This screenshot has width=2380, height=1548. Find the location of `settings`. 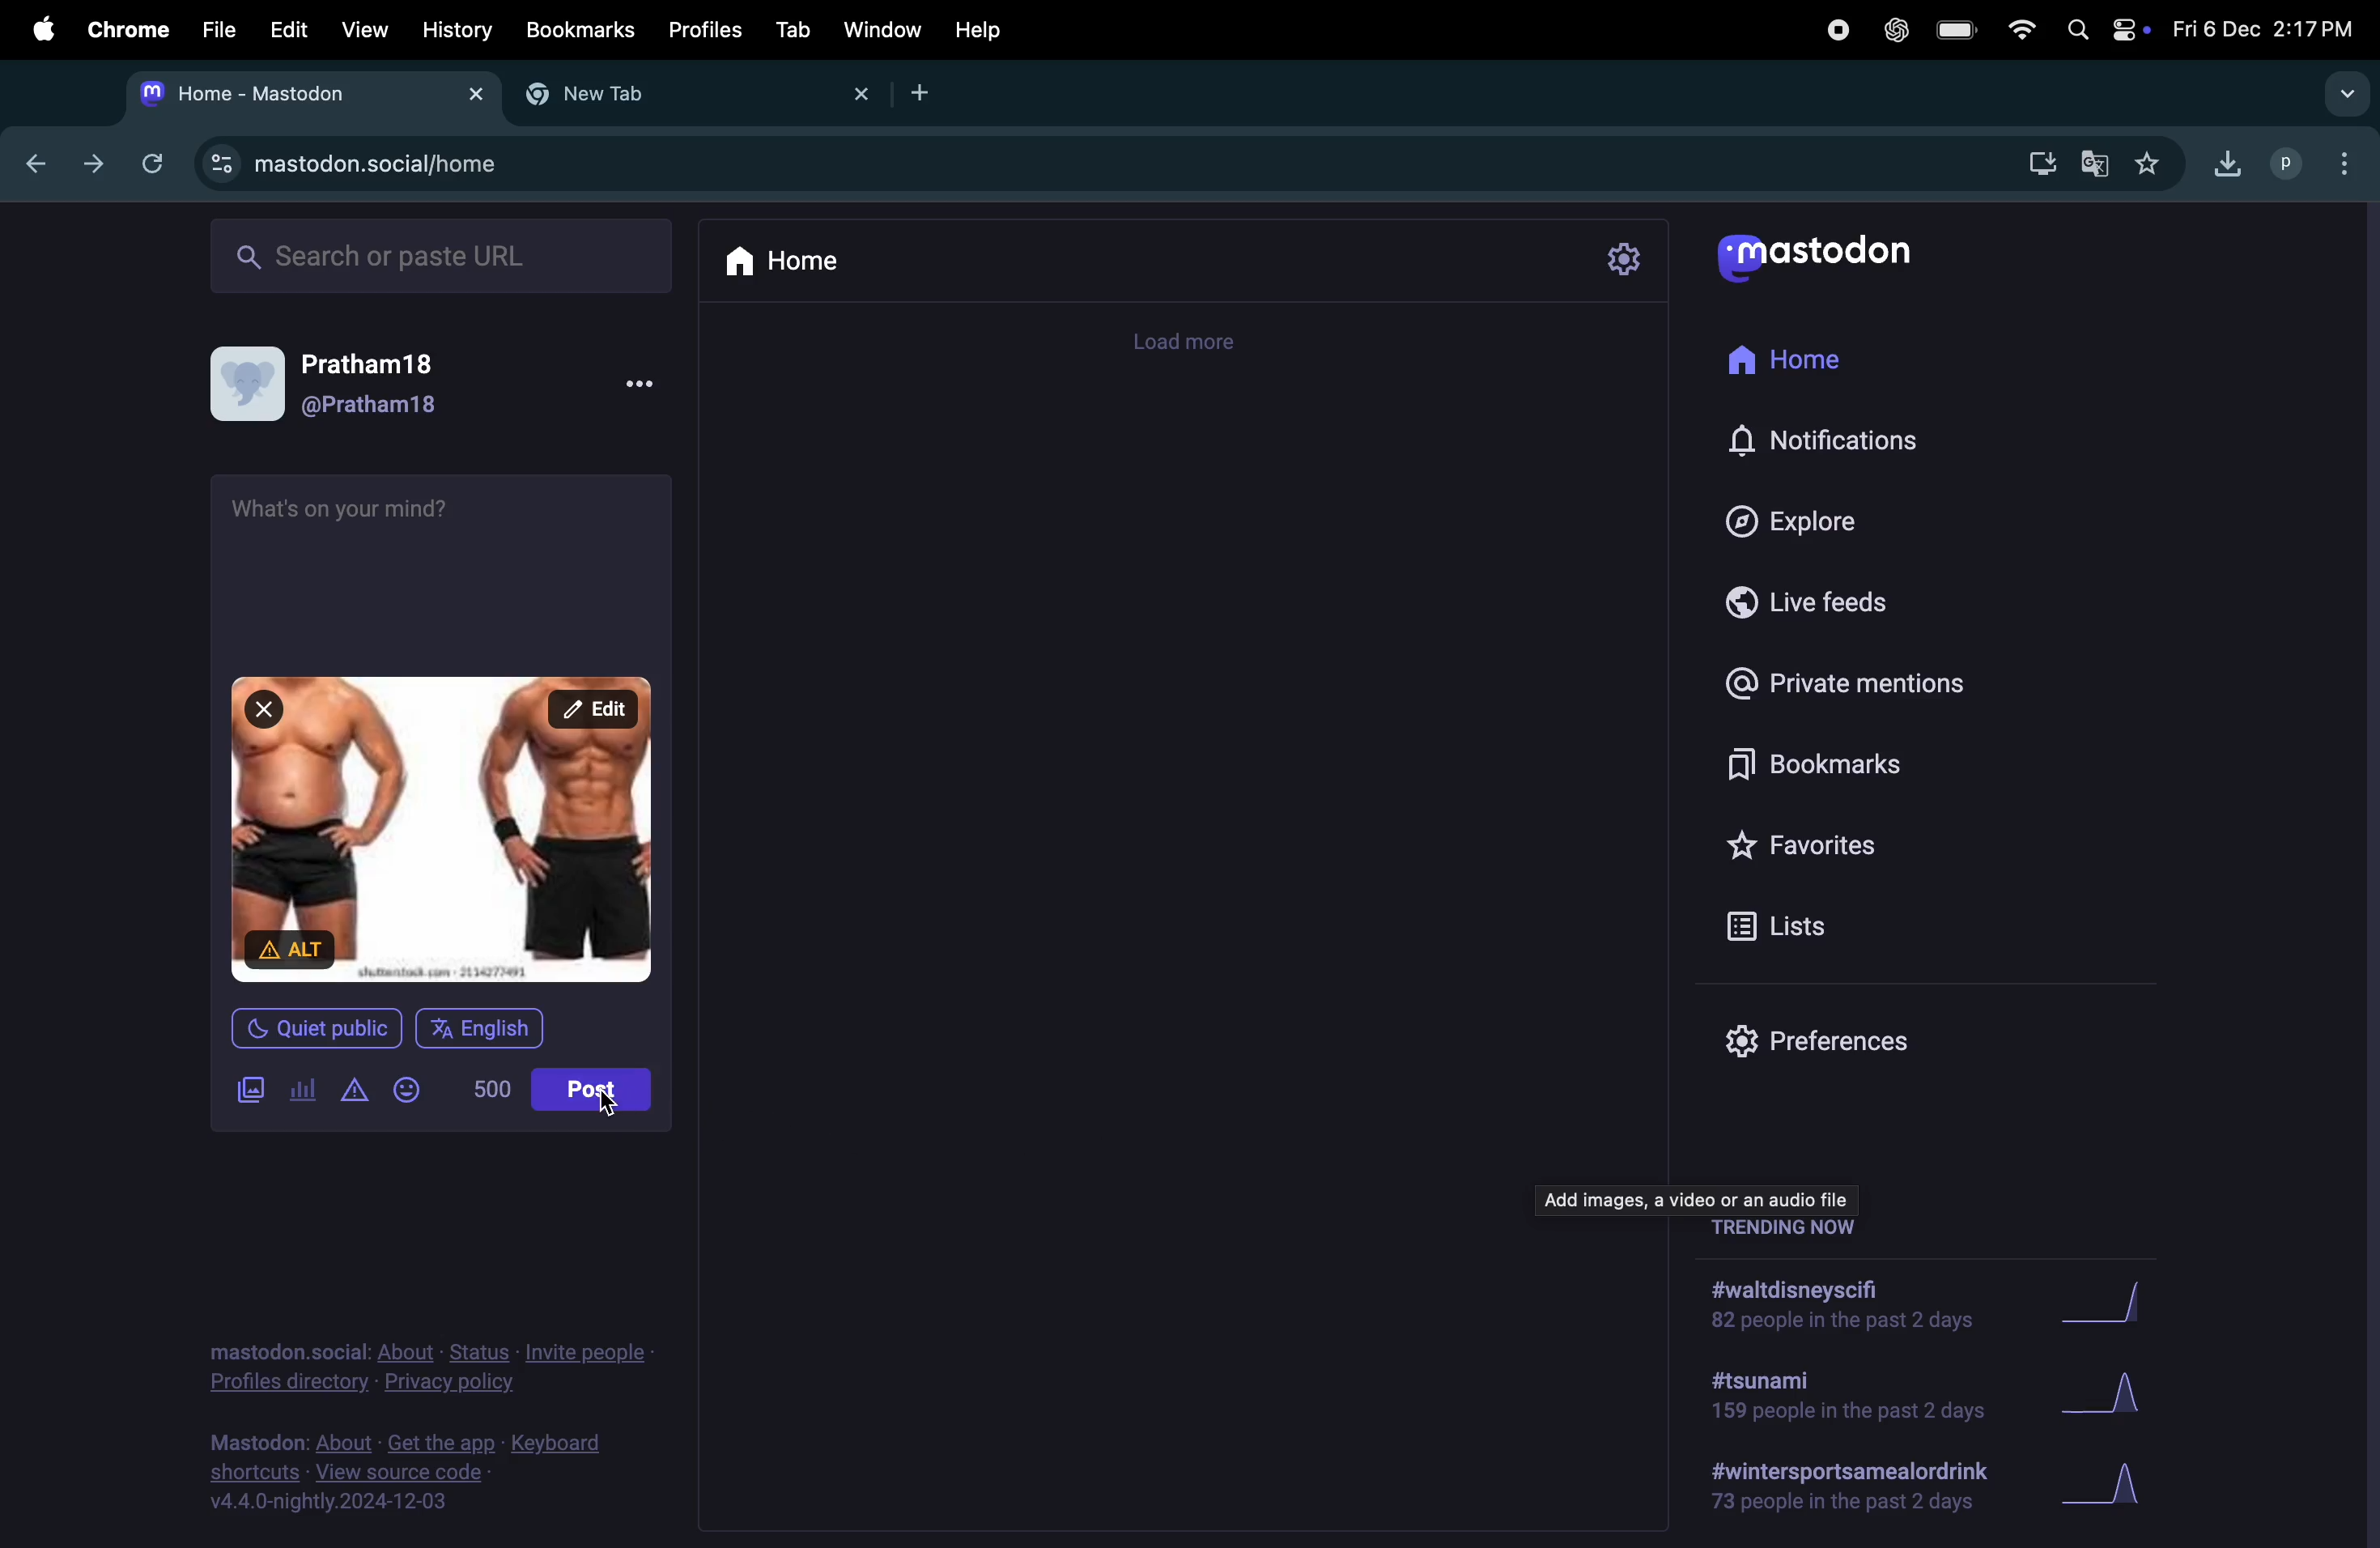

settings is located at coordinates (1626, 259).